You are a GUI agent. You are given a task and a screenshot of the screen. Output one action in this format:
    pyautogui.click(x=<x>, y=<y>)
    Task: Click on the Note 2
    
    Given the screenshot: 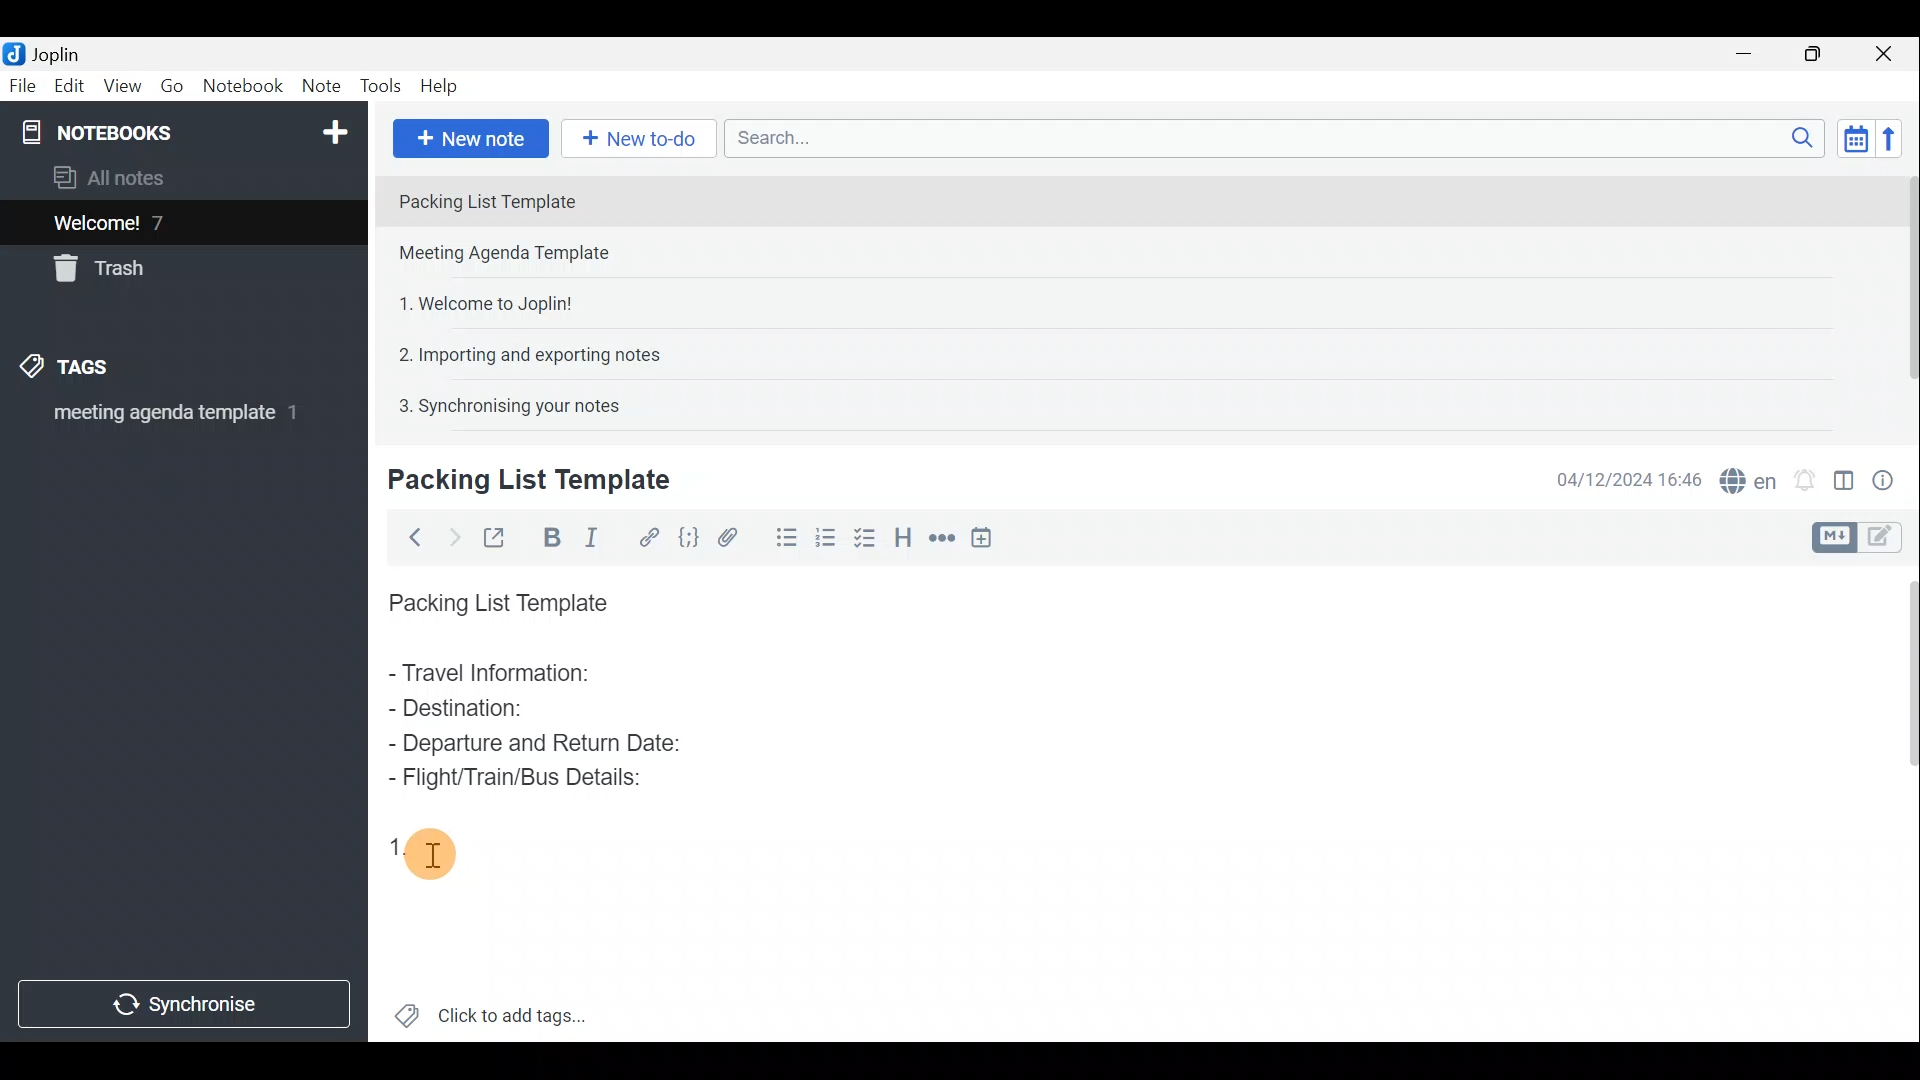 What is the action you would take?
    pyautogui.click(x=524, y=255)
    